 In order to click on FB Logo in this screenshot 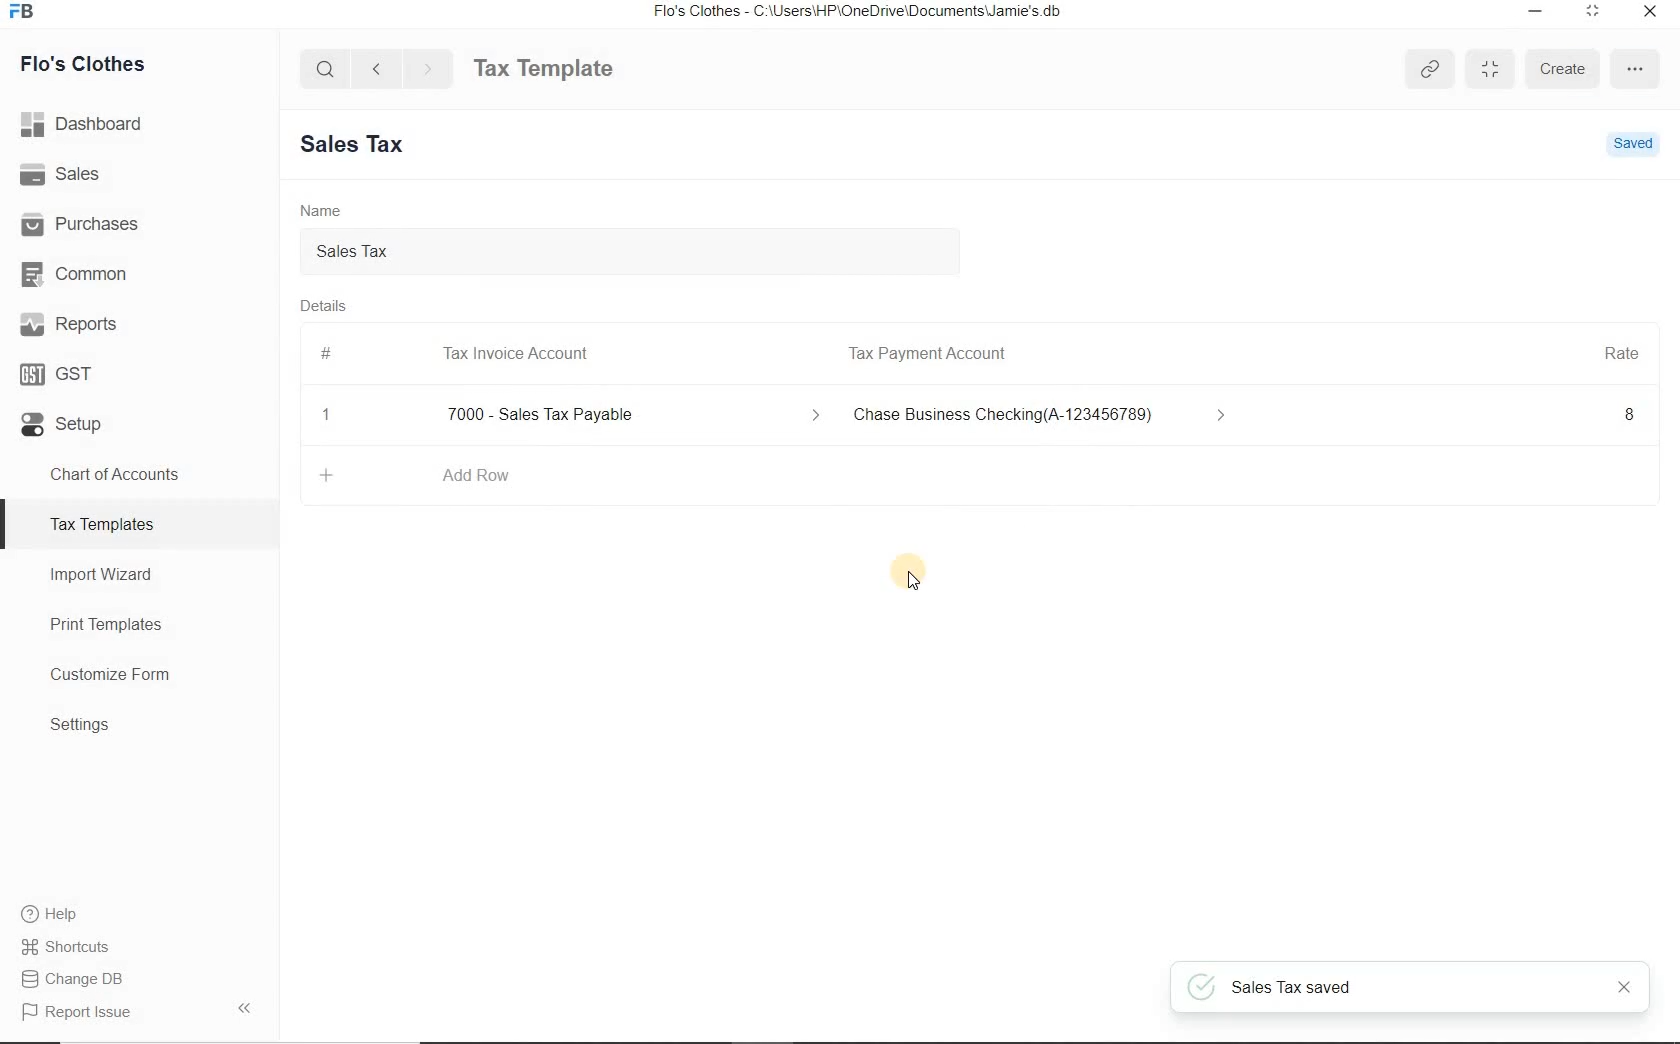, I will do `click(21, 12)`.